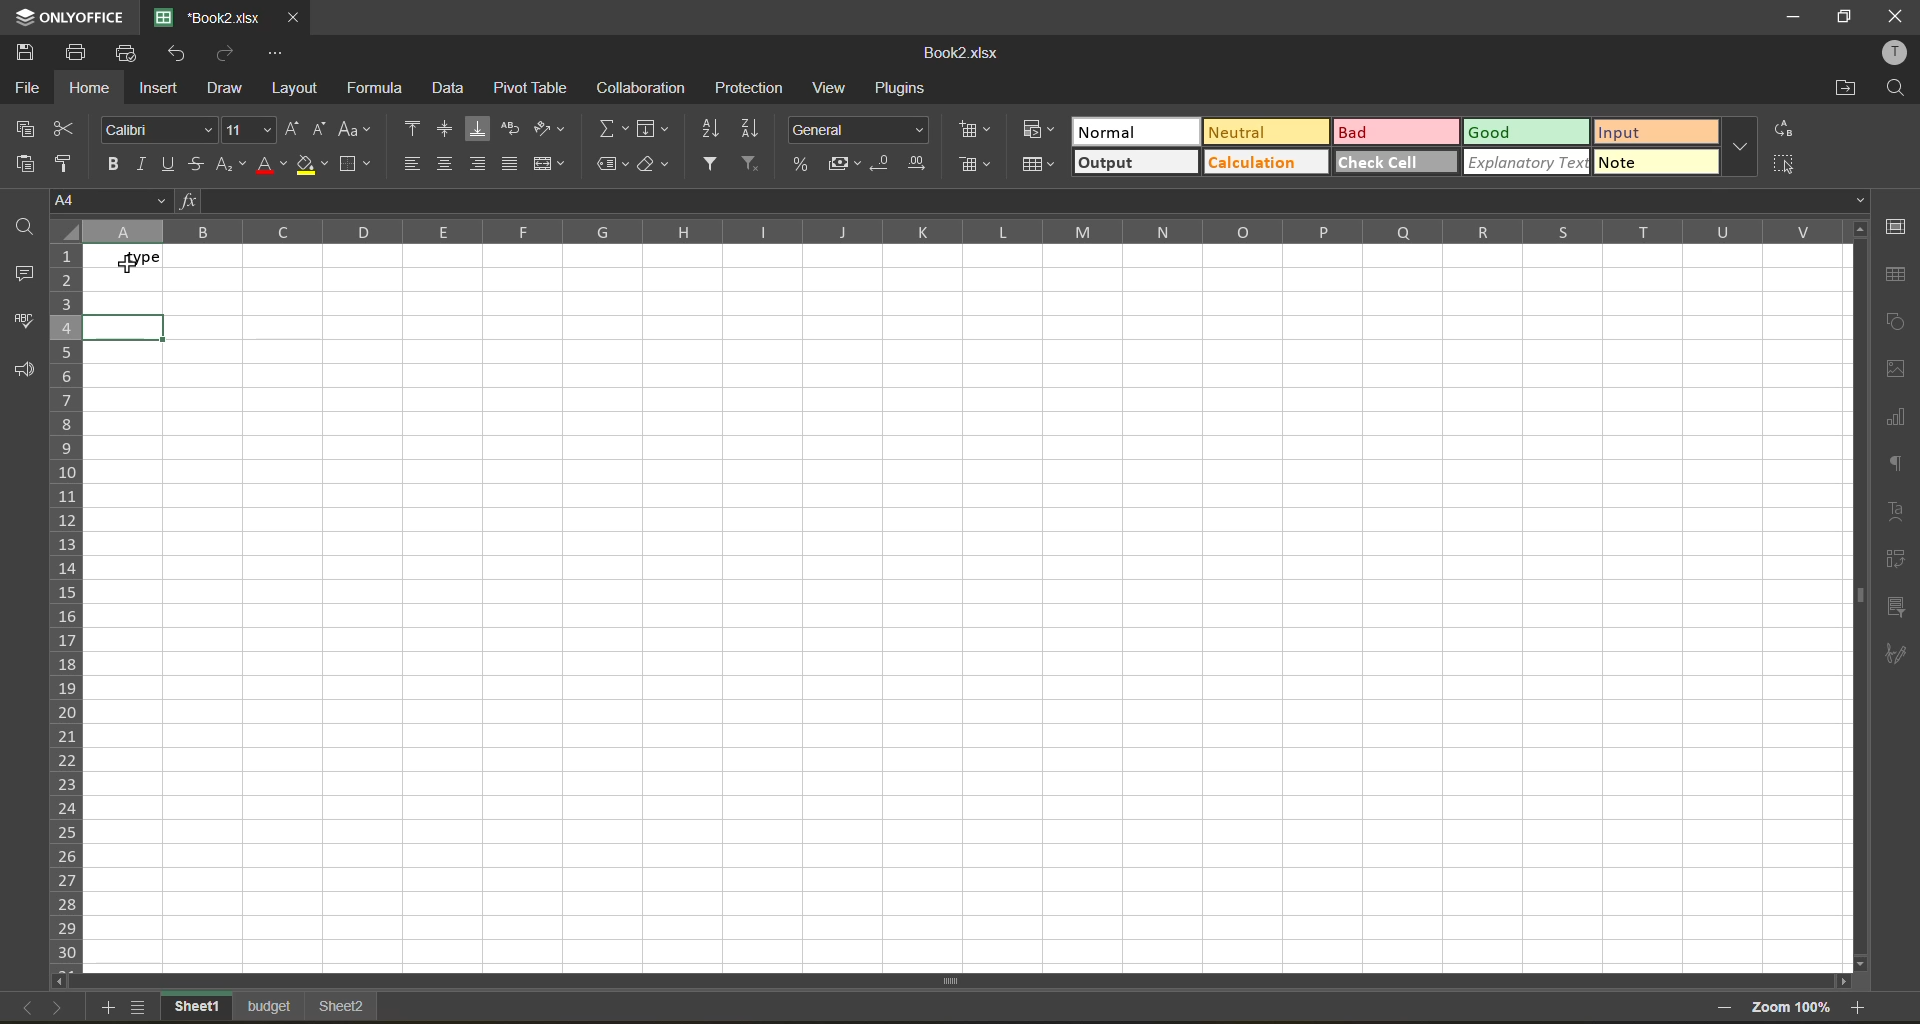 The image size is (1920, 1024). What do you see at coordinates (28, 132) in the screenshot?
I see `paste` at bounding box center [28, 132].